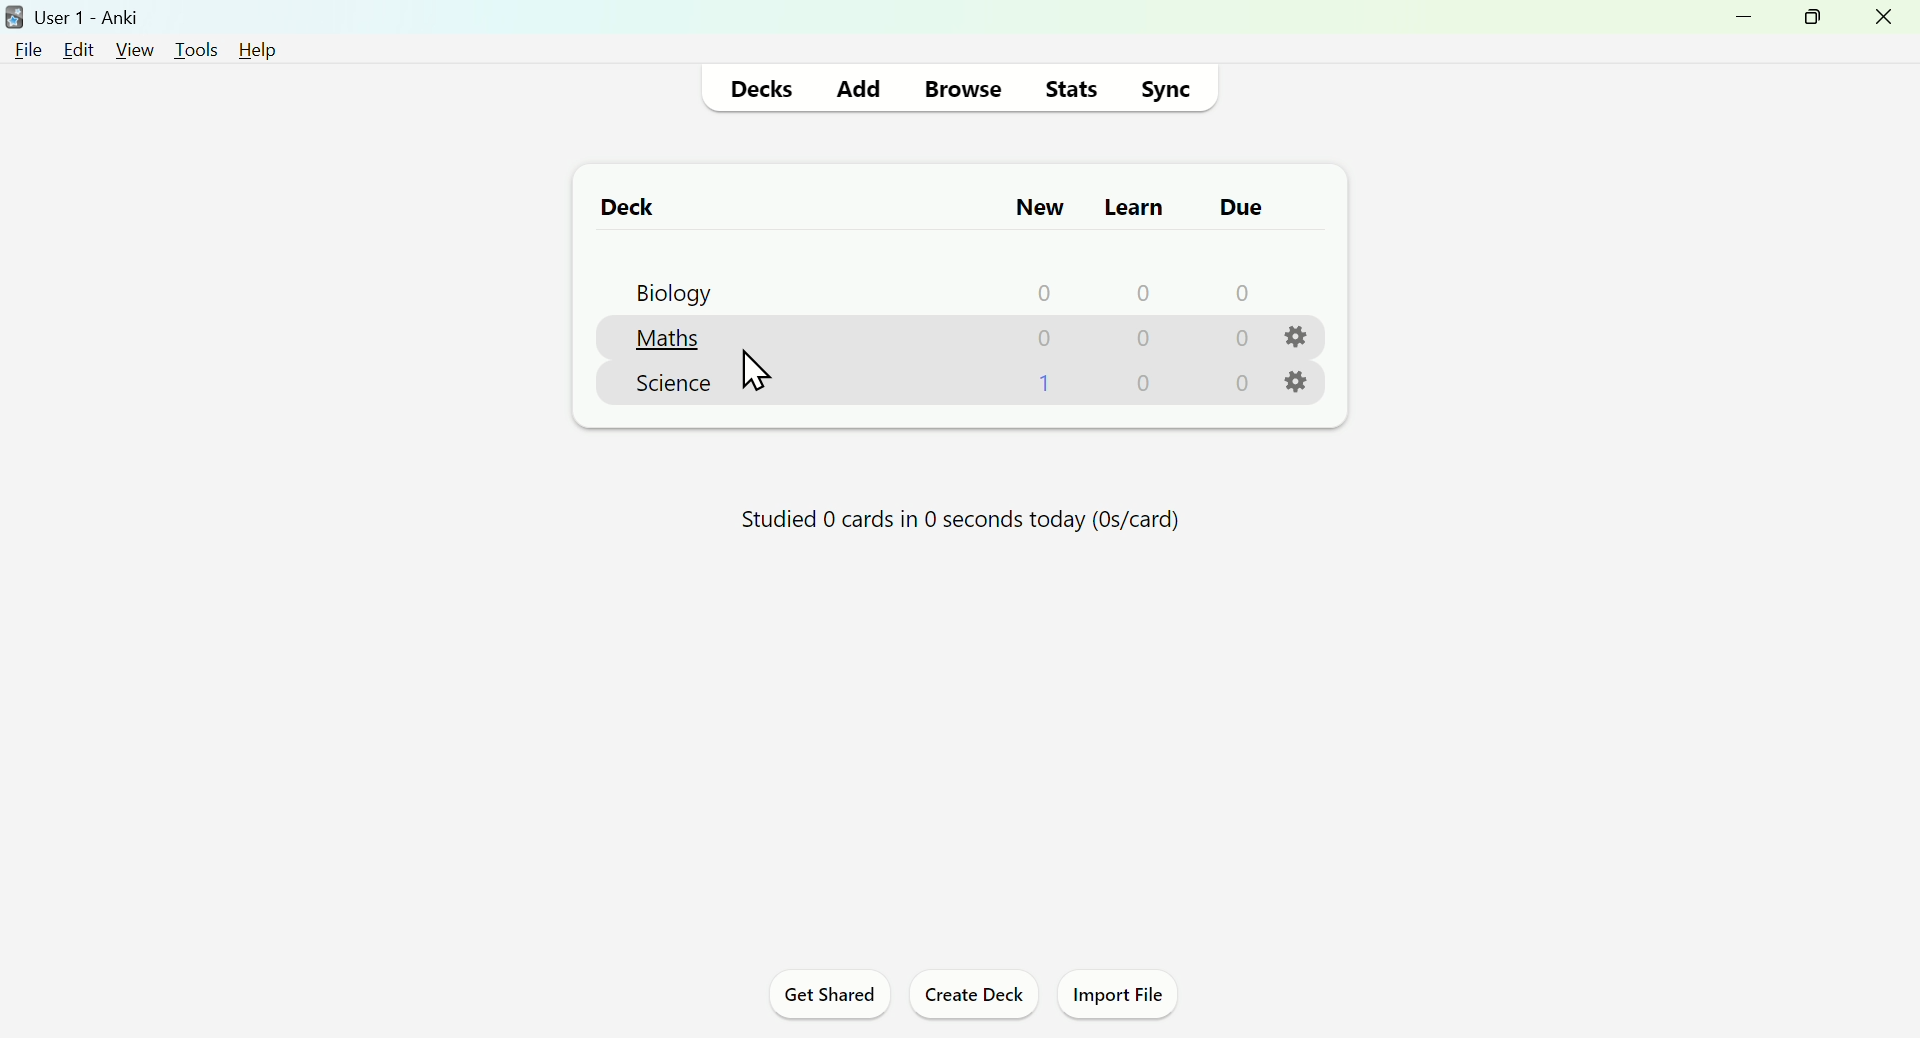 Image resolution: width=1920 pixels, height=1038 pixels. I want to click on Help, so click(251, 48).